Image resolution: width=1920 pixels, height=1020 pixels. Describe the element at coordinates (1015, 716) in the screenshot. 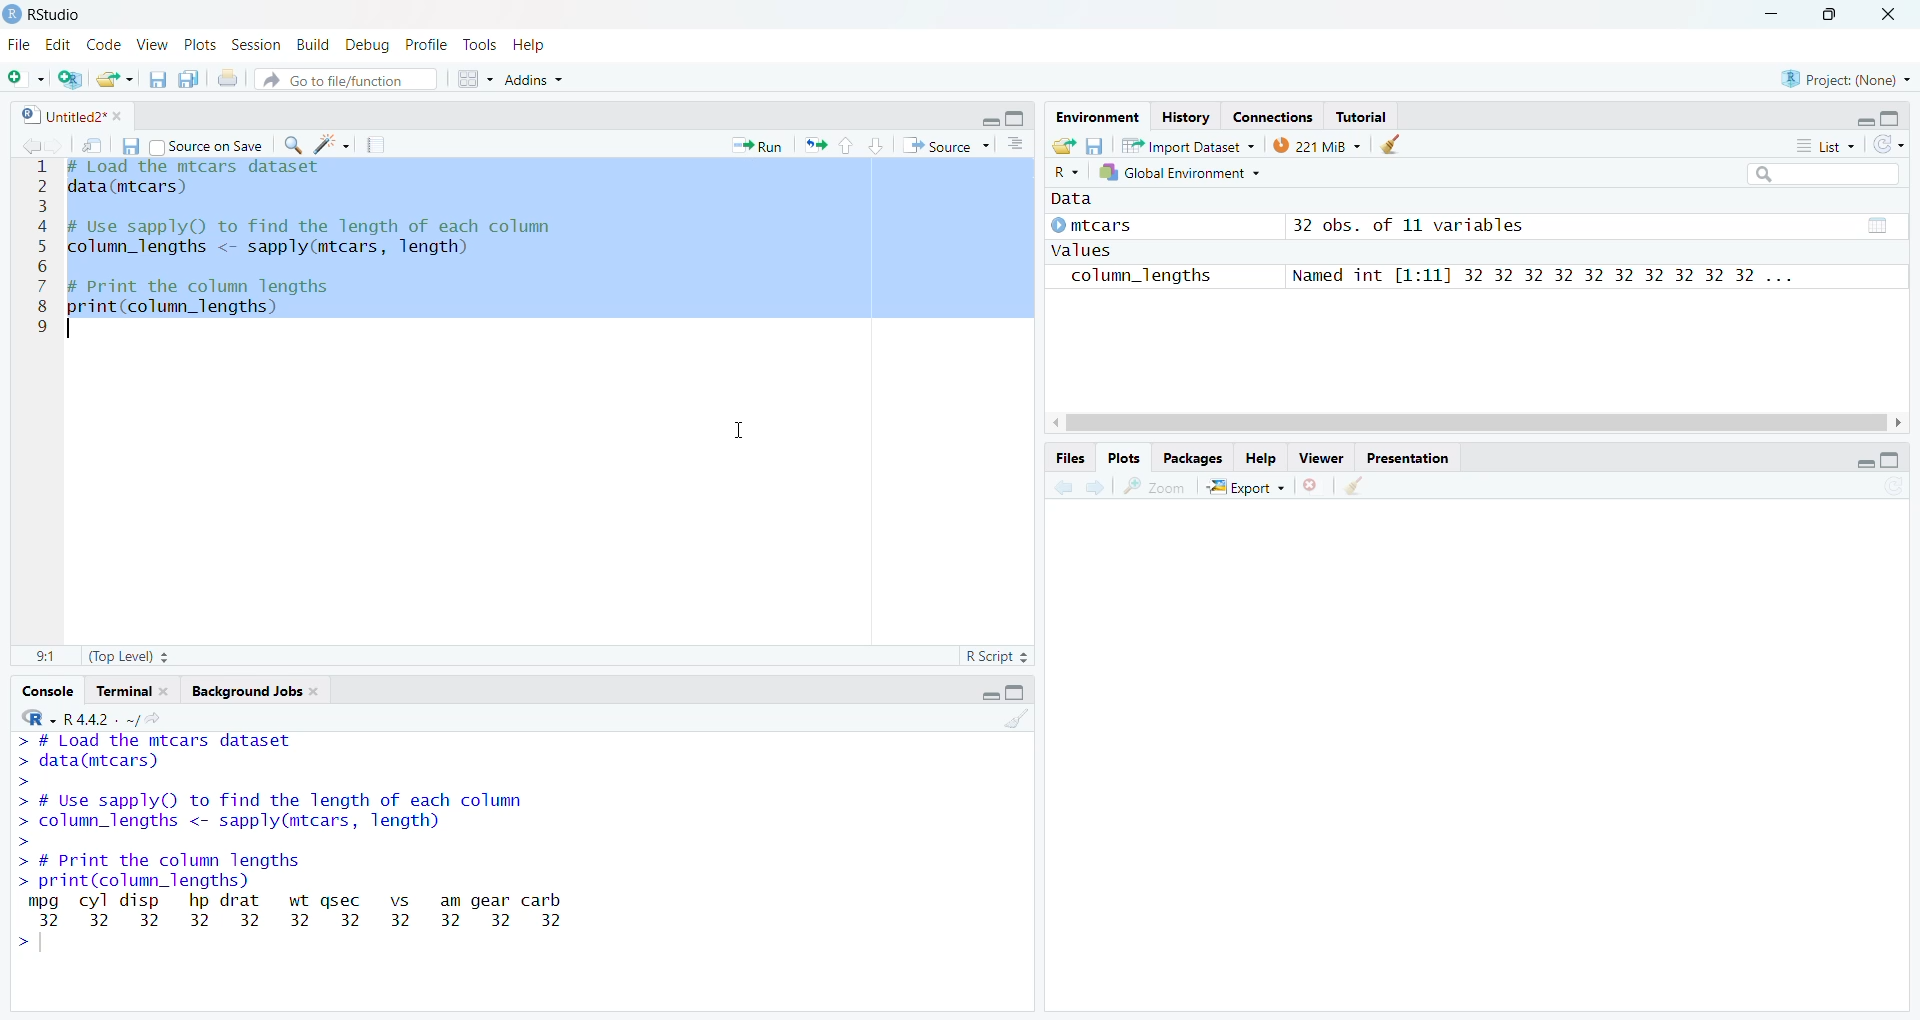

I see `Clear` at that location.